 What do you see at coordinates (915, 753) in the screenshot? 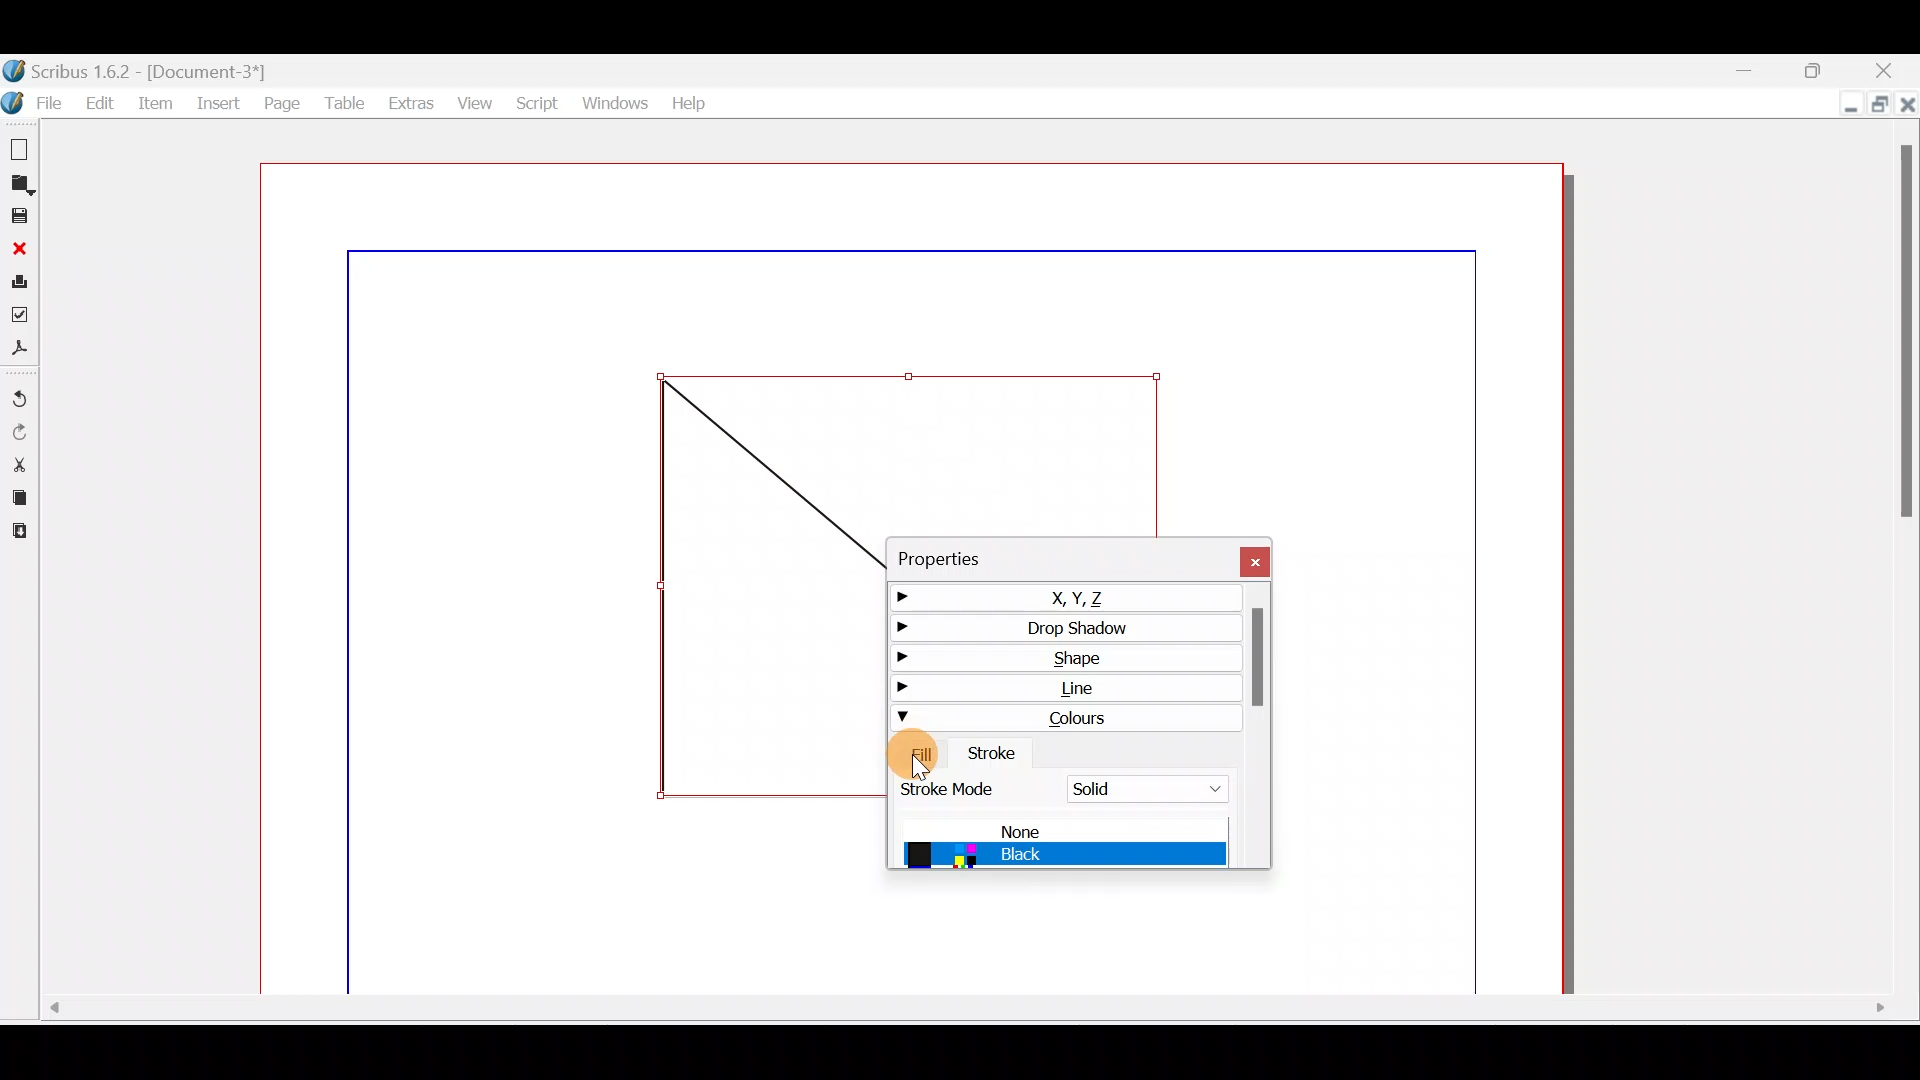
I see `Fill` at bounding box center [915, 753].